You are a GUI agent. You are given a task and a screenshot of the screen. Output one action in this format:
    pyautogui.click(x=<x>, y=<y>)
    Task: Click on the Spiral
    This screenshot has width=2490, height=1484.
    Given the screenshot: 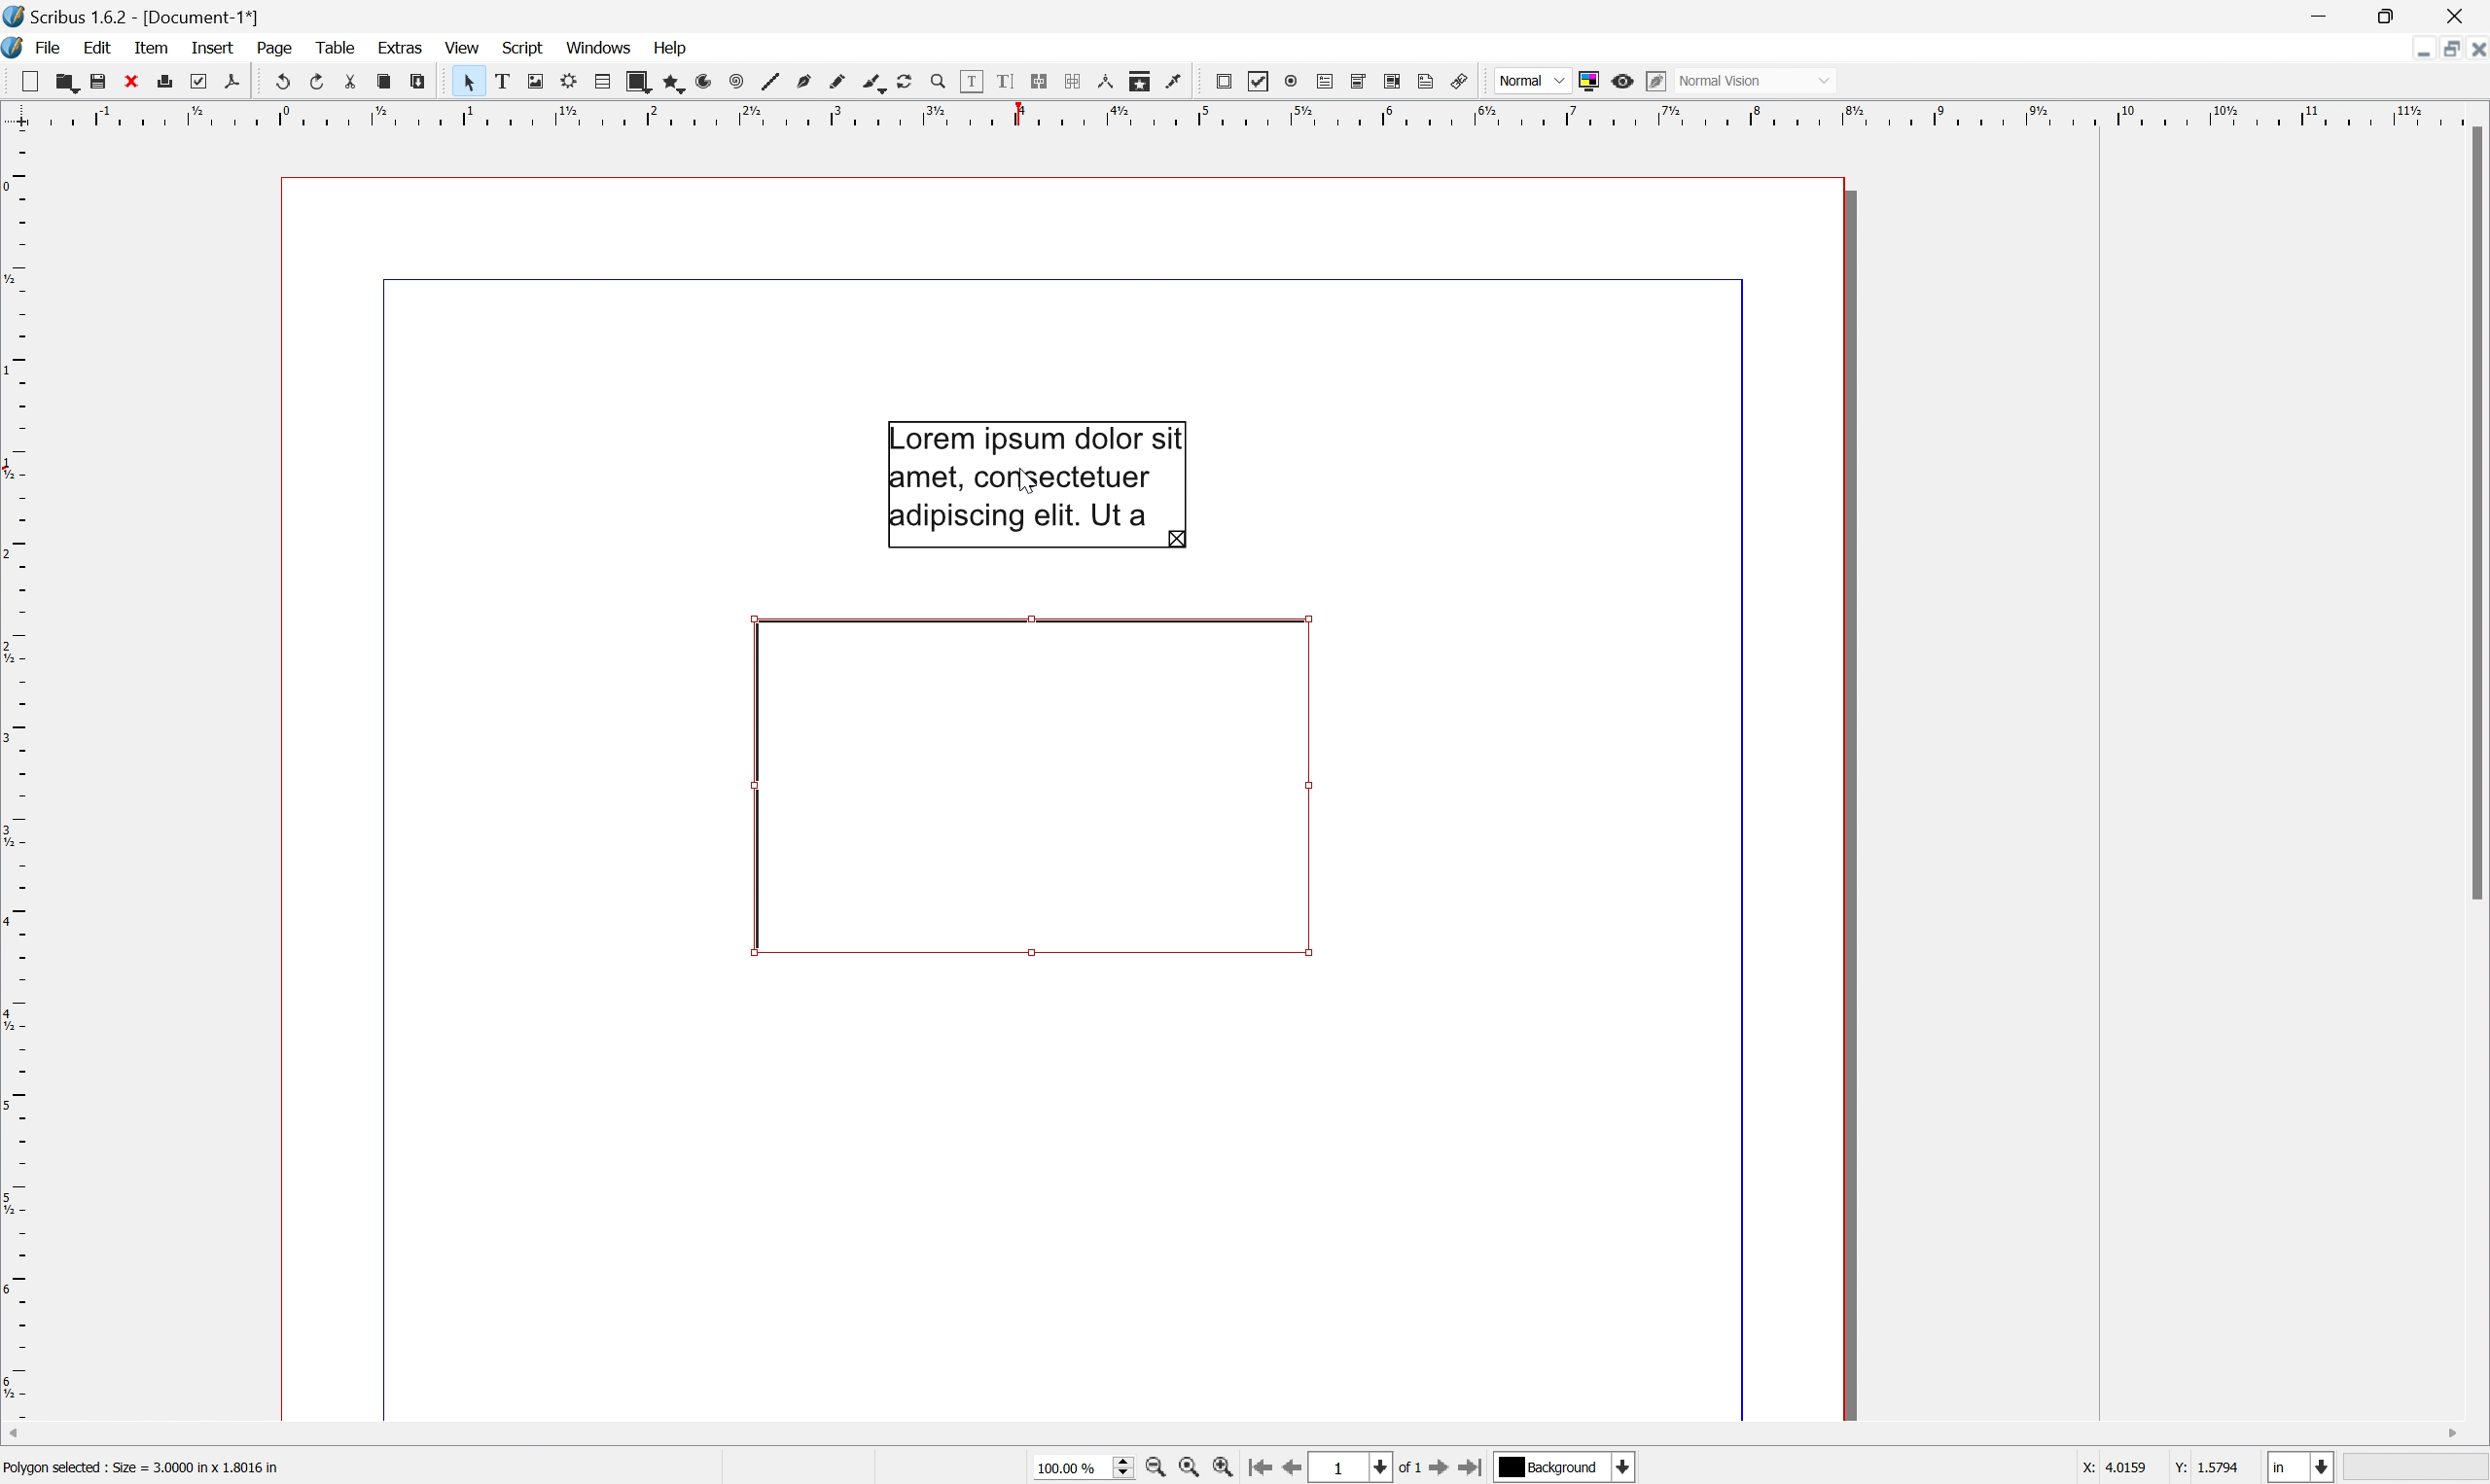 What is the action you would take?
    pyautogui.click(x=736, y=81)
    